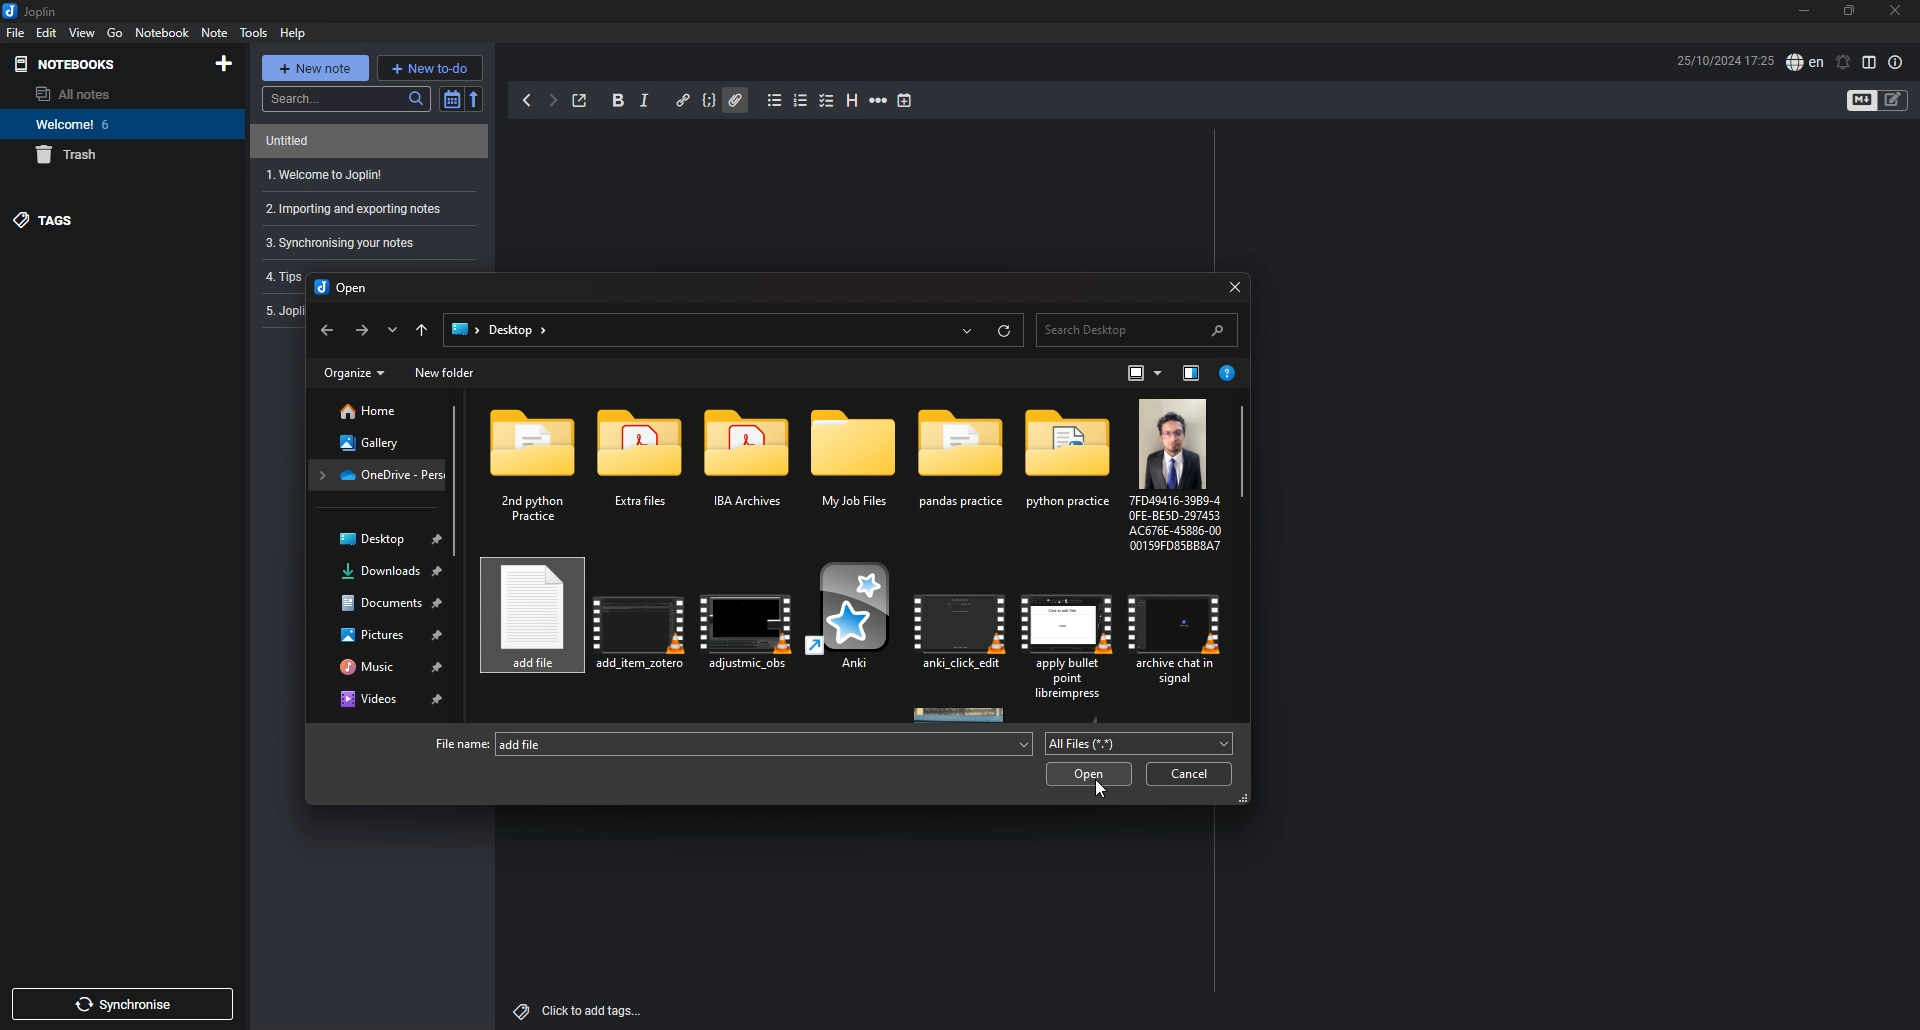 This screenshot has height=1030, width=1920. Describe the element at coordinates (378, 411) in the screenshot. I see `home` at that location.